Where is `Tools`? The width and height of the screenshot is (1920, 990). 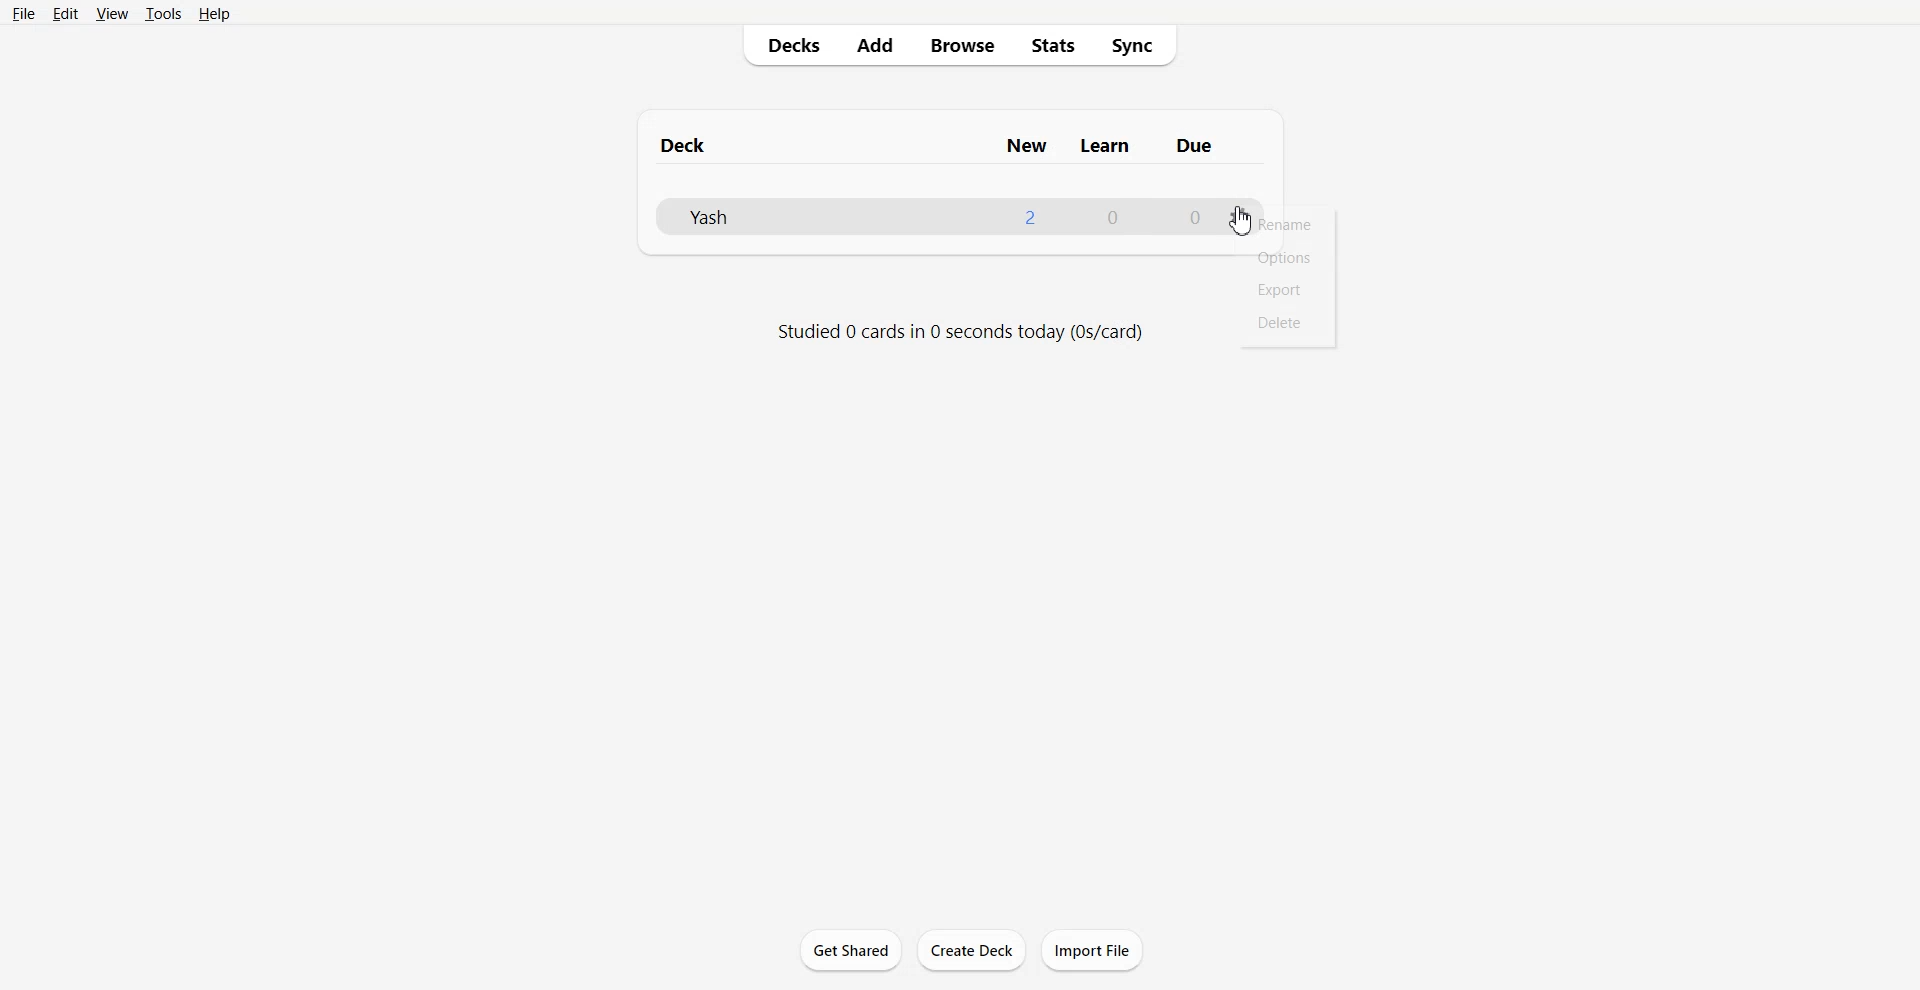
Tools is located at coordinates (164, 15).